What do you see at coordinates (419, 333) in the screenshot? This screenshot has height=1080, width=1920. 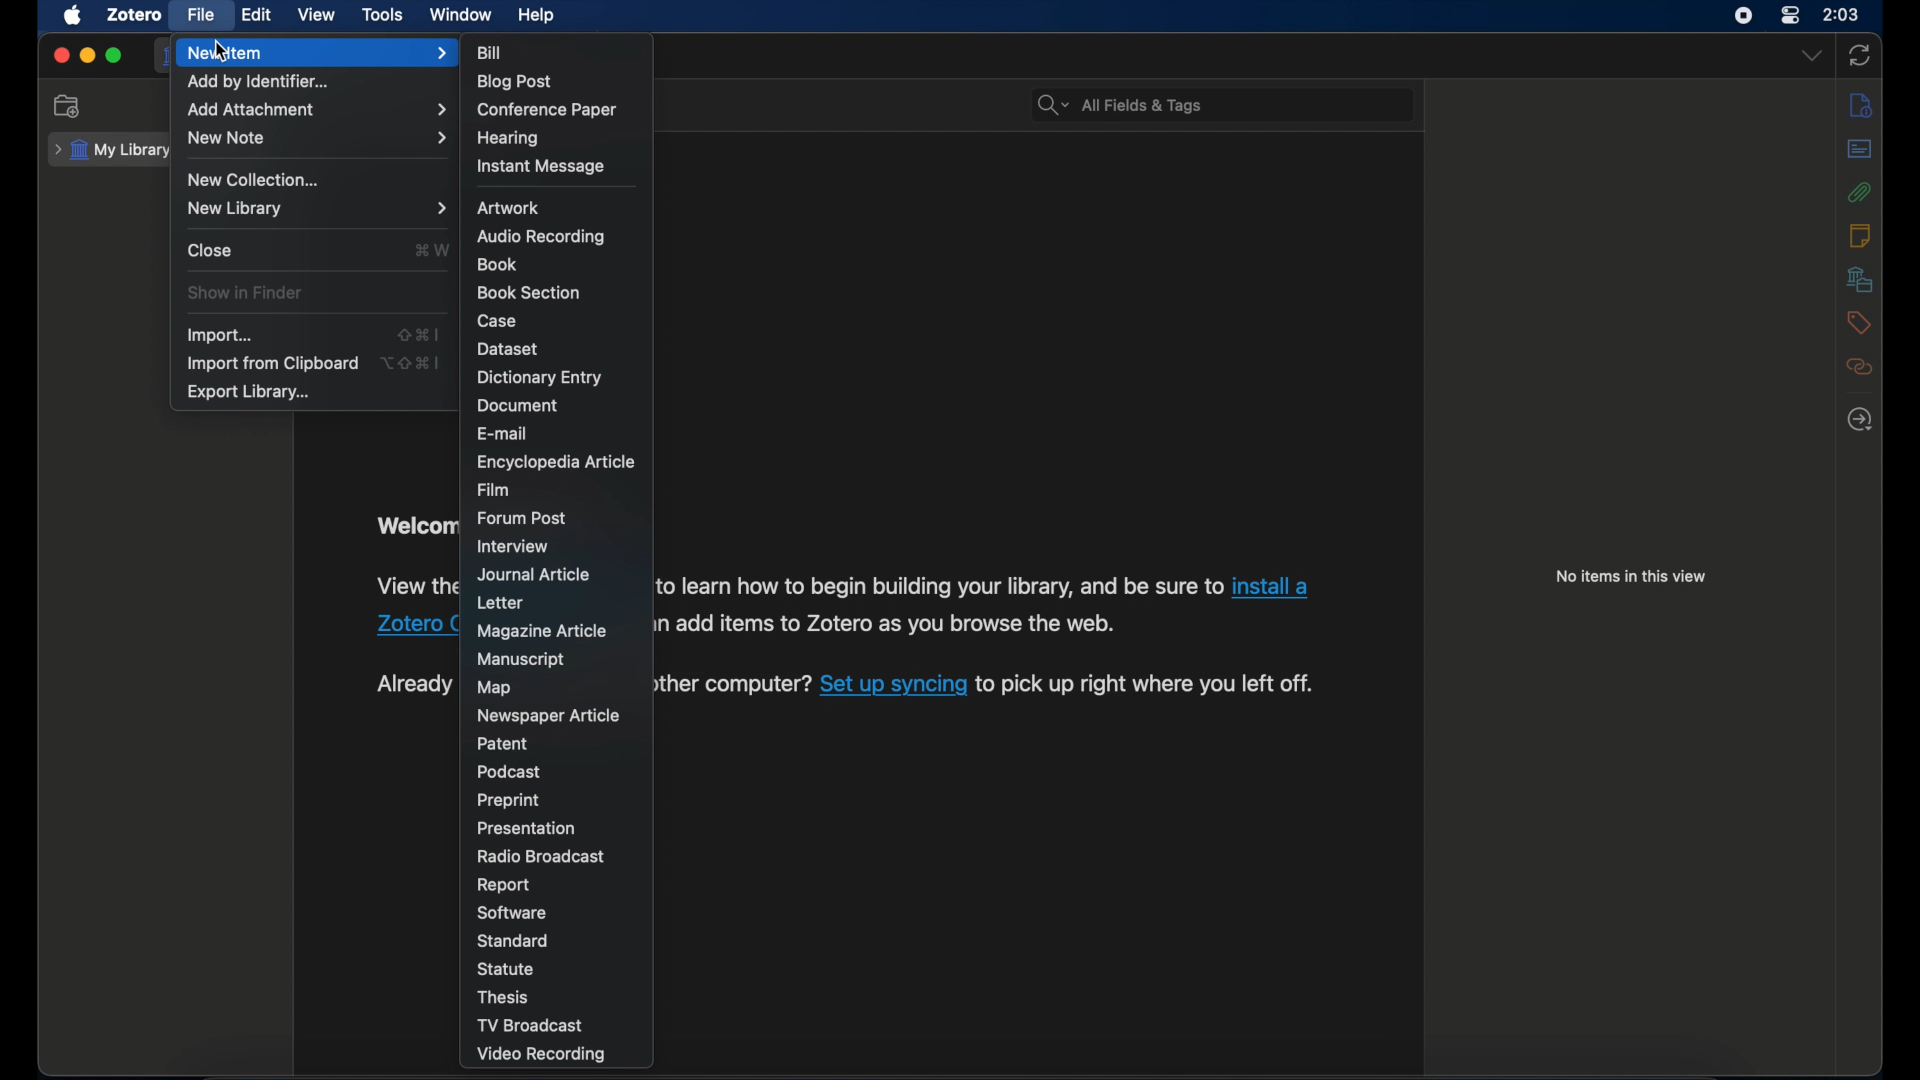 I see `shortcut` at bounding box center [419, 333].